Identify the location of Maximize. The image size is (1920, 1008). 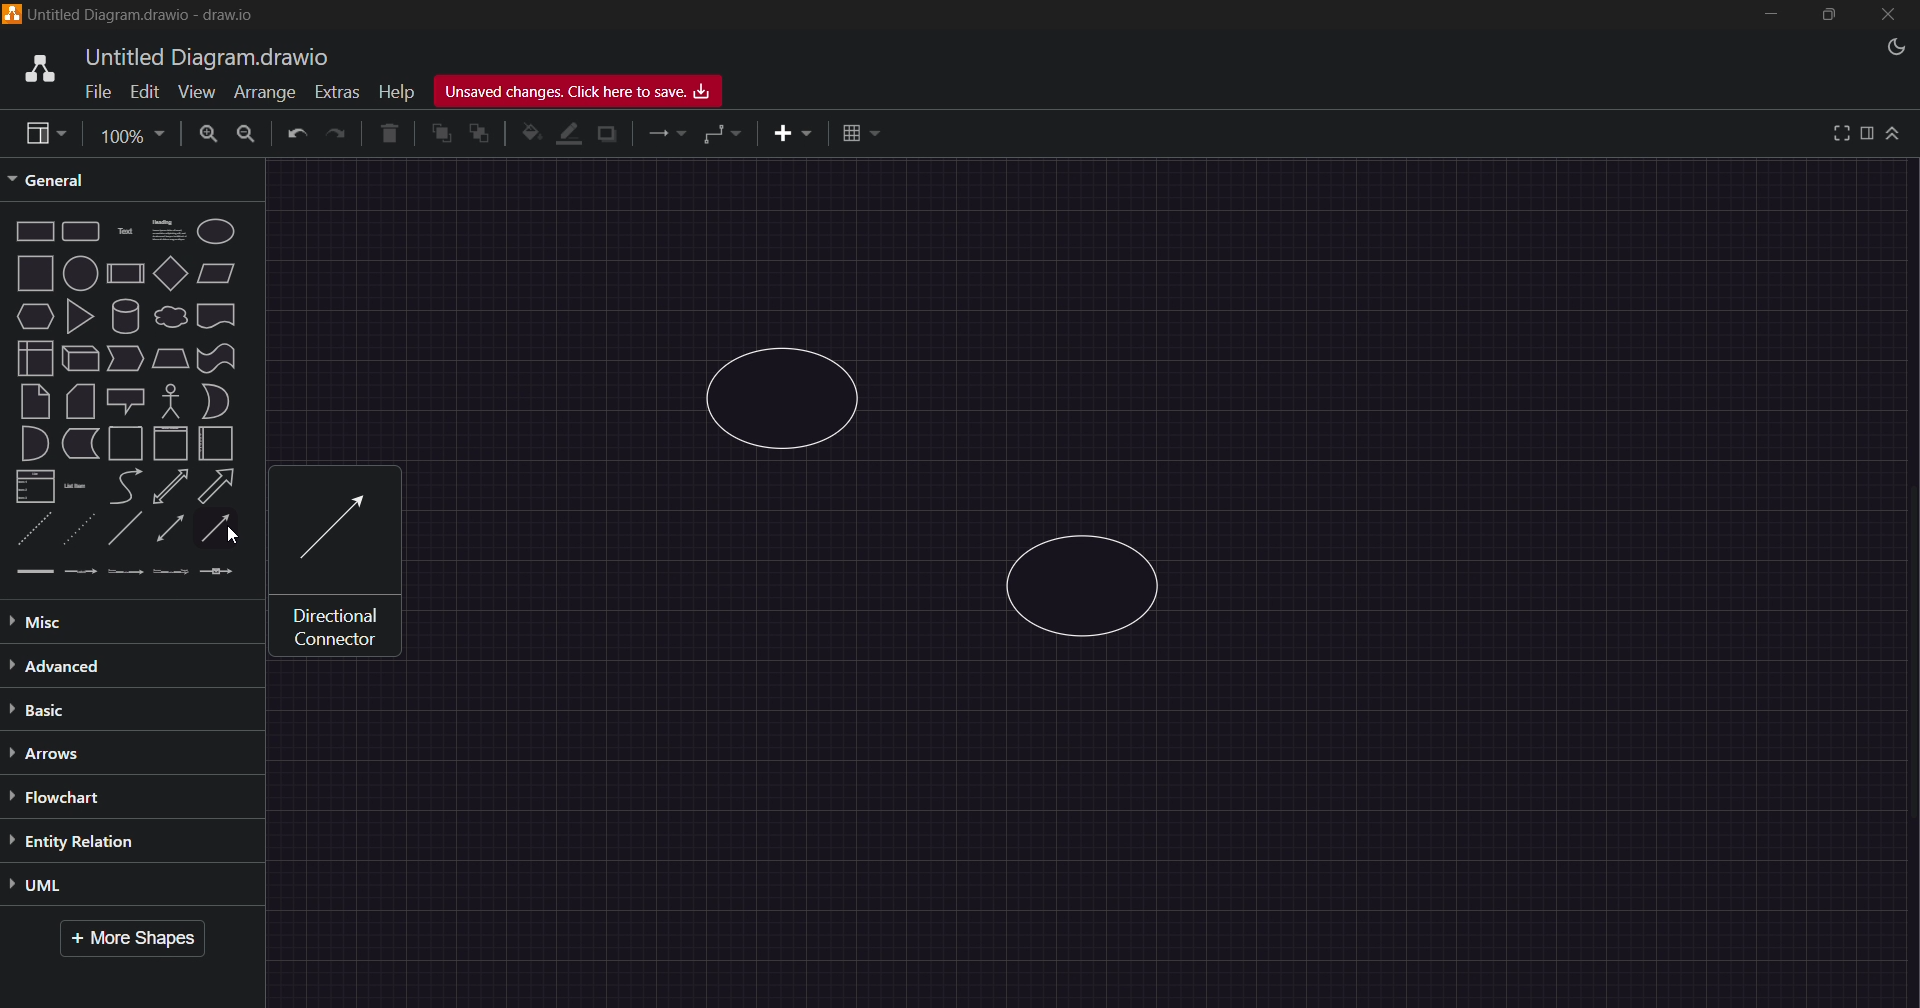
(1828, 18).